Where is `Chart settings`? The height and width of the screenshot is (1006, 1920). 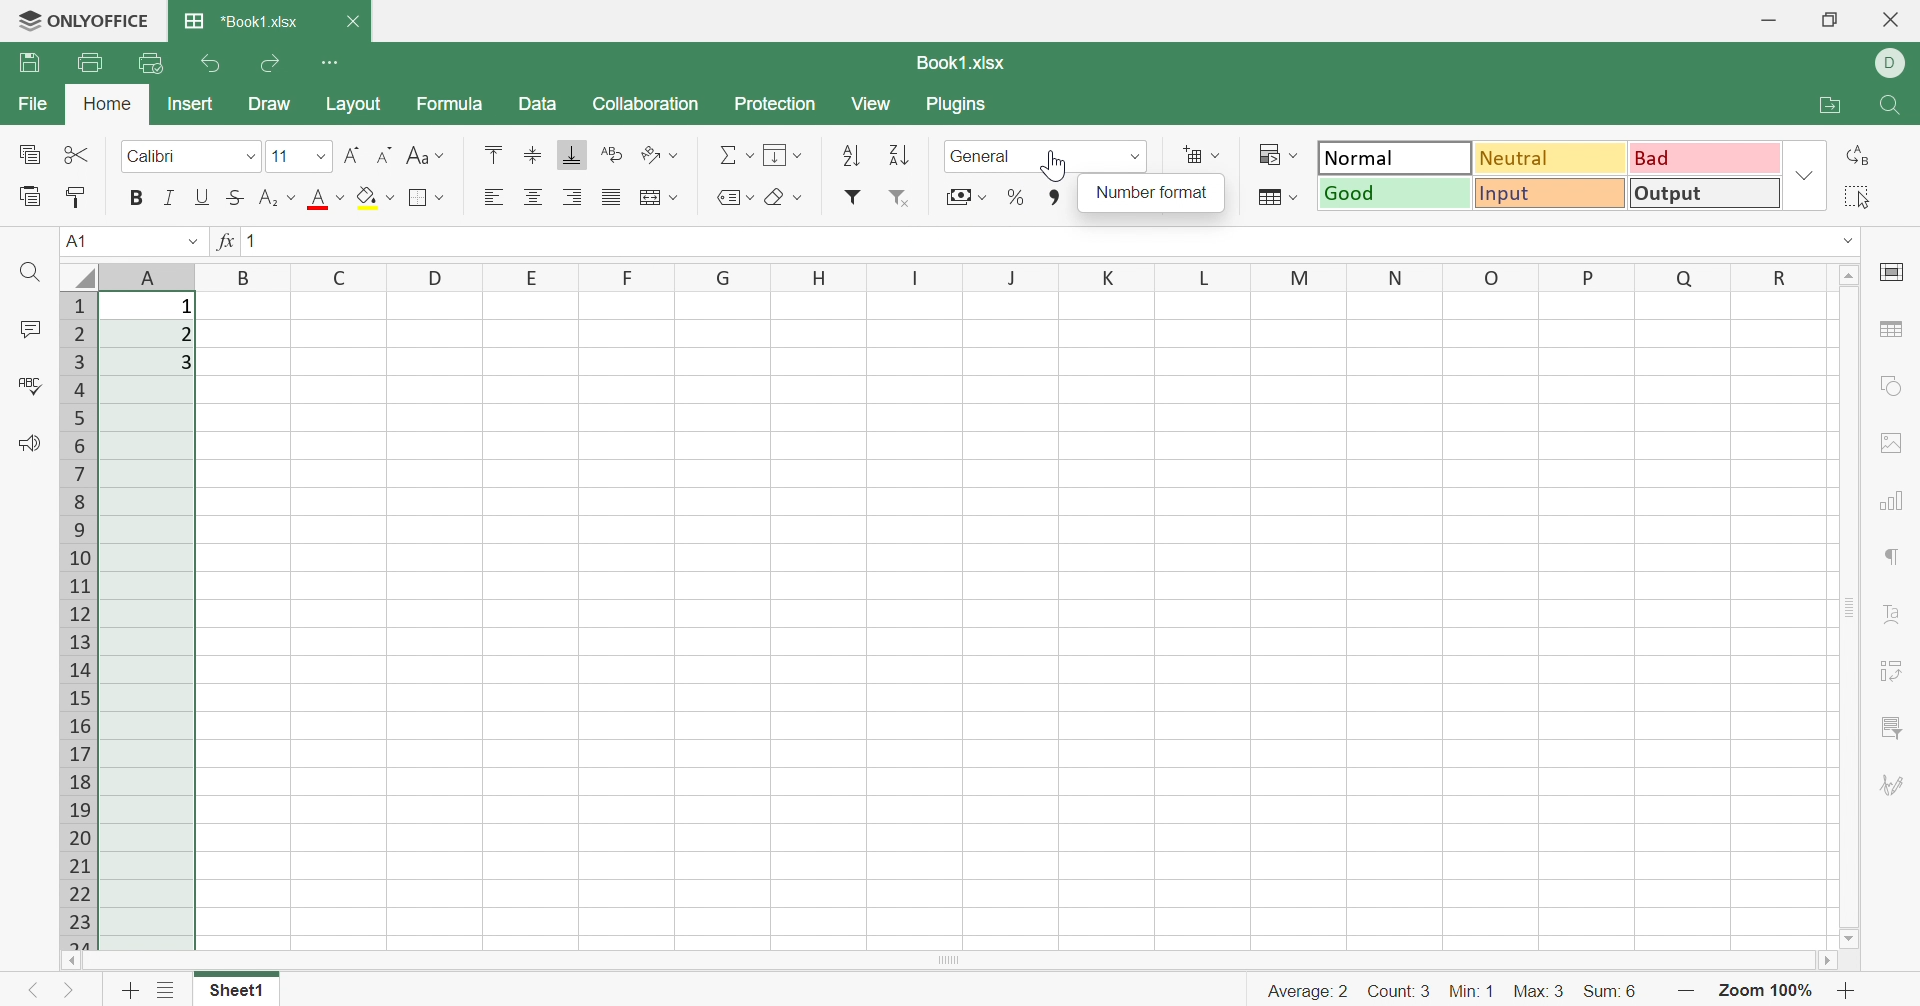 Chart settings is located at coordinates (1898, 502).